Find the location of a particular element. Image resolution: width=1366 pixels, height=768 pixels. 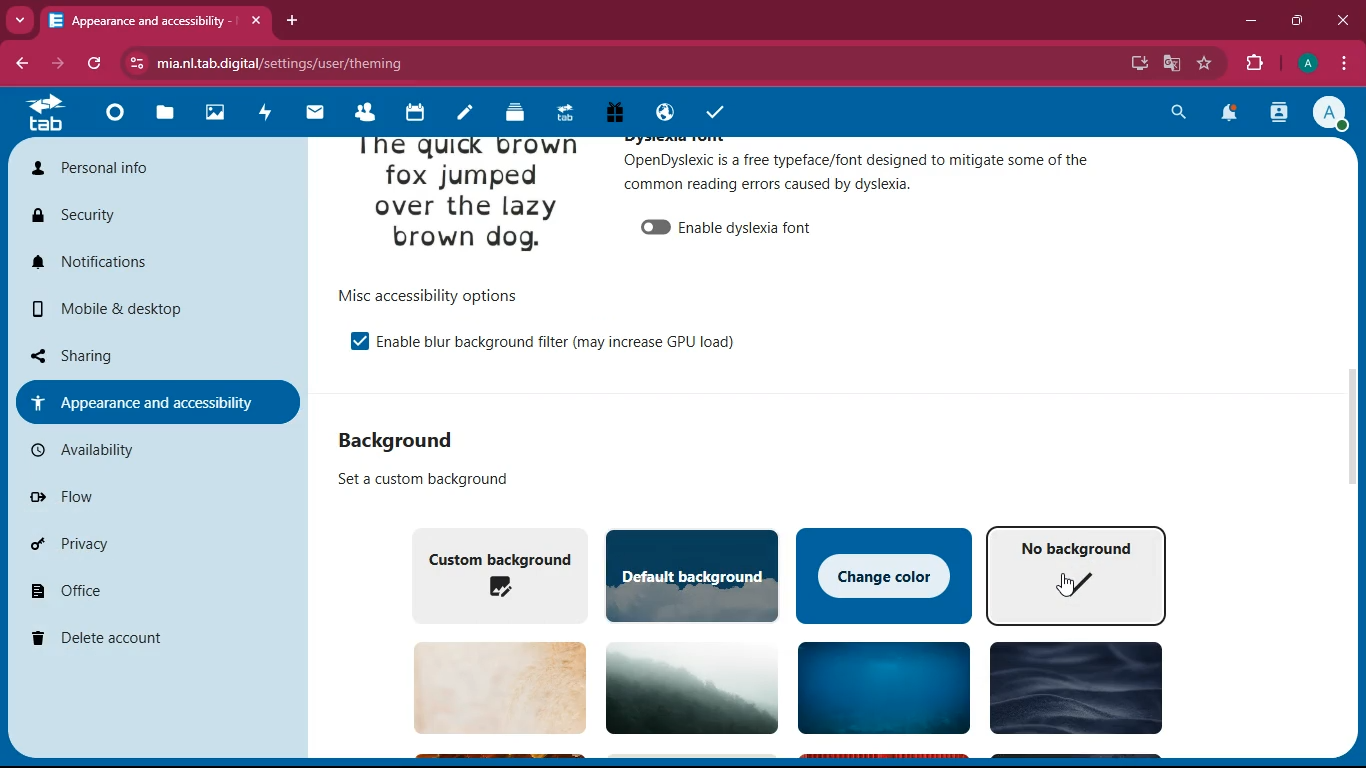

tab is located at coordinates (46, 113).